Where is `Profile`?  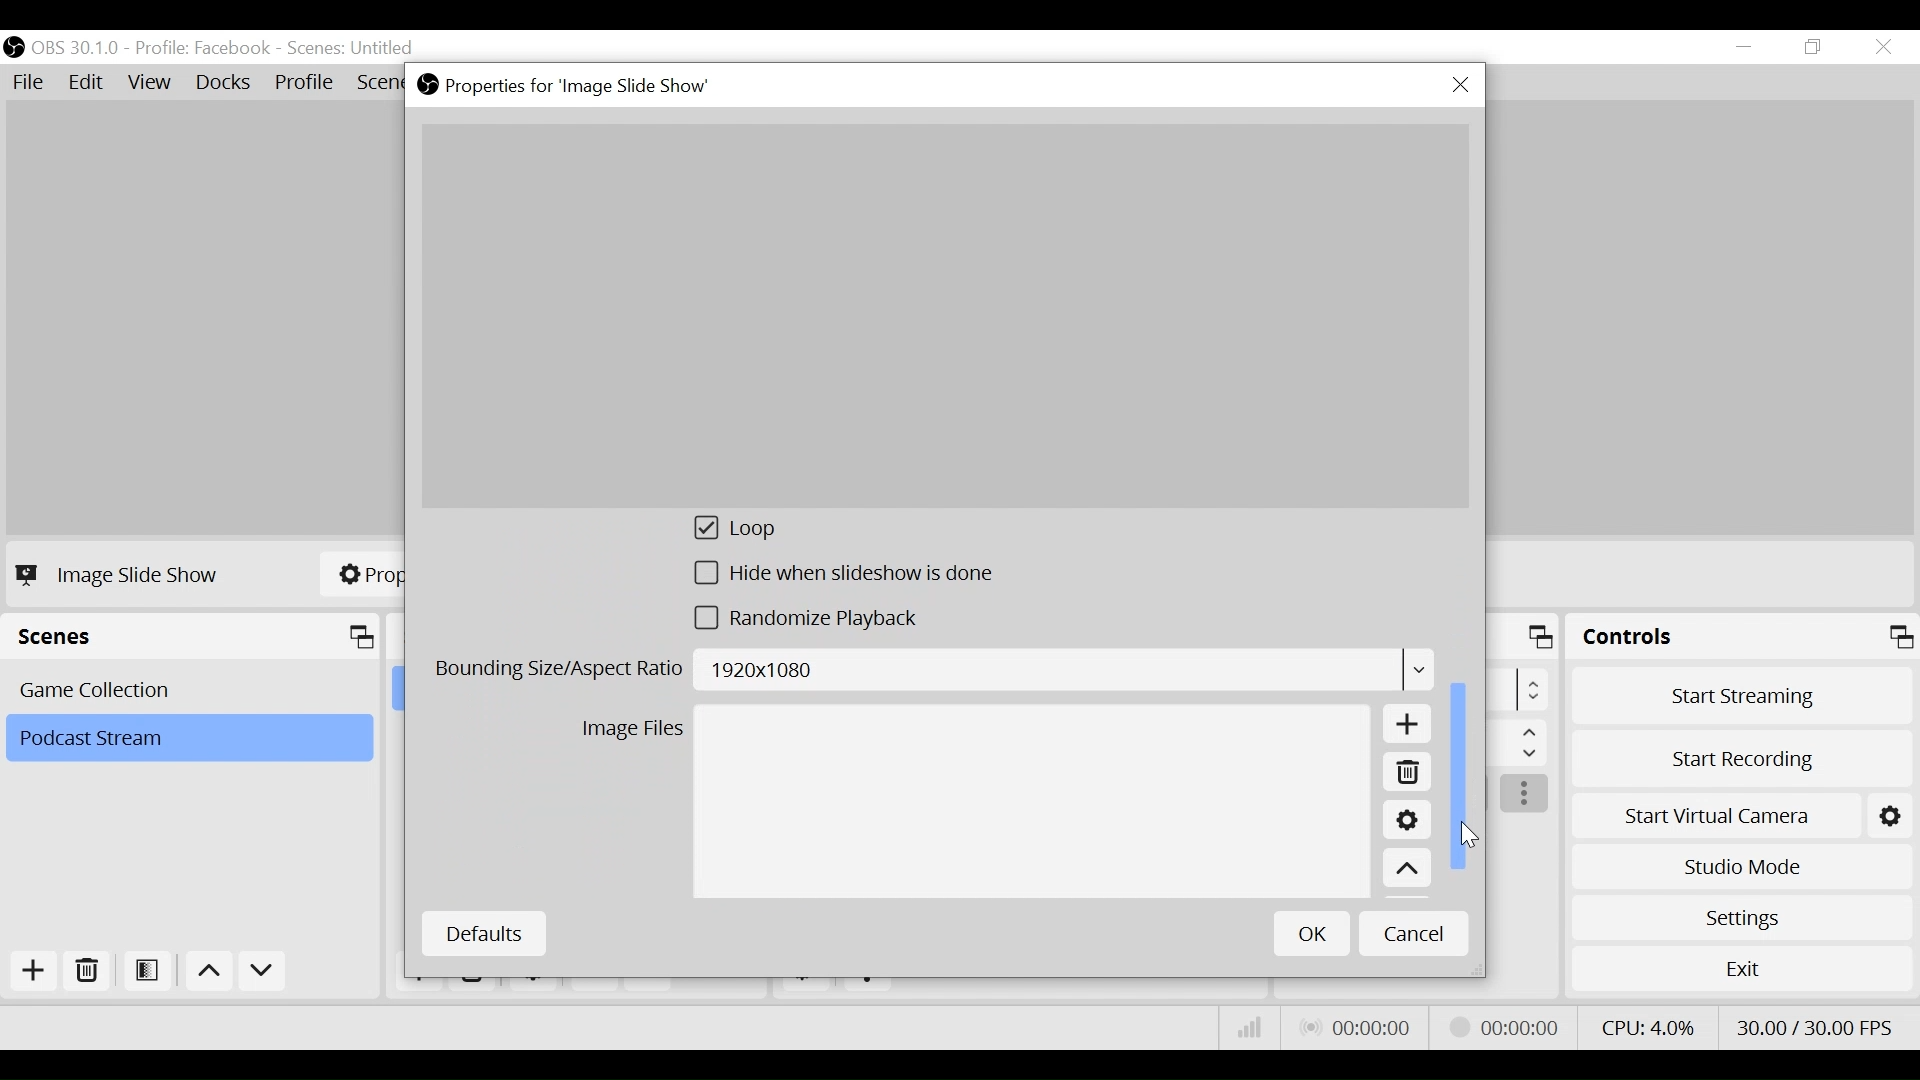
Profile is located at coordinates (305, 84).